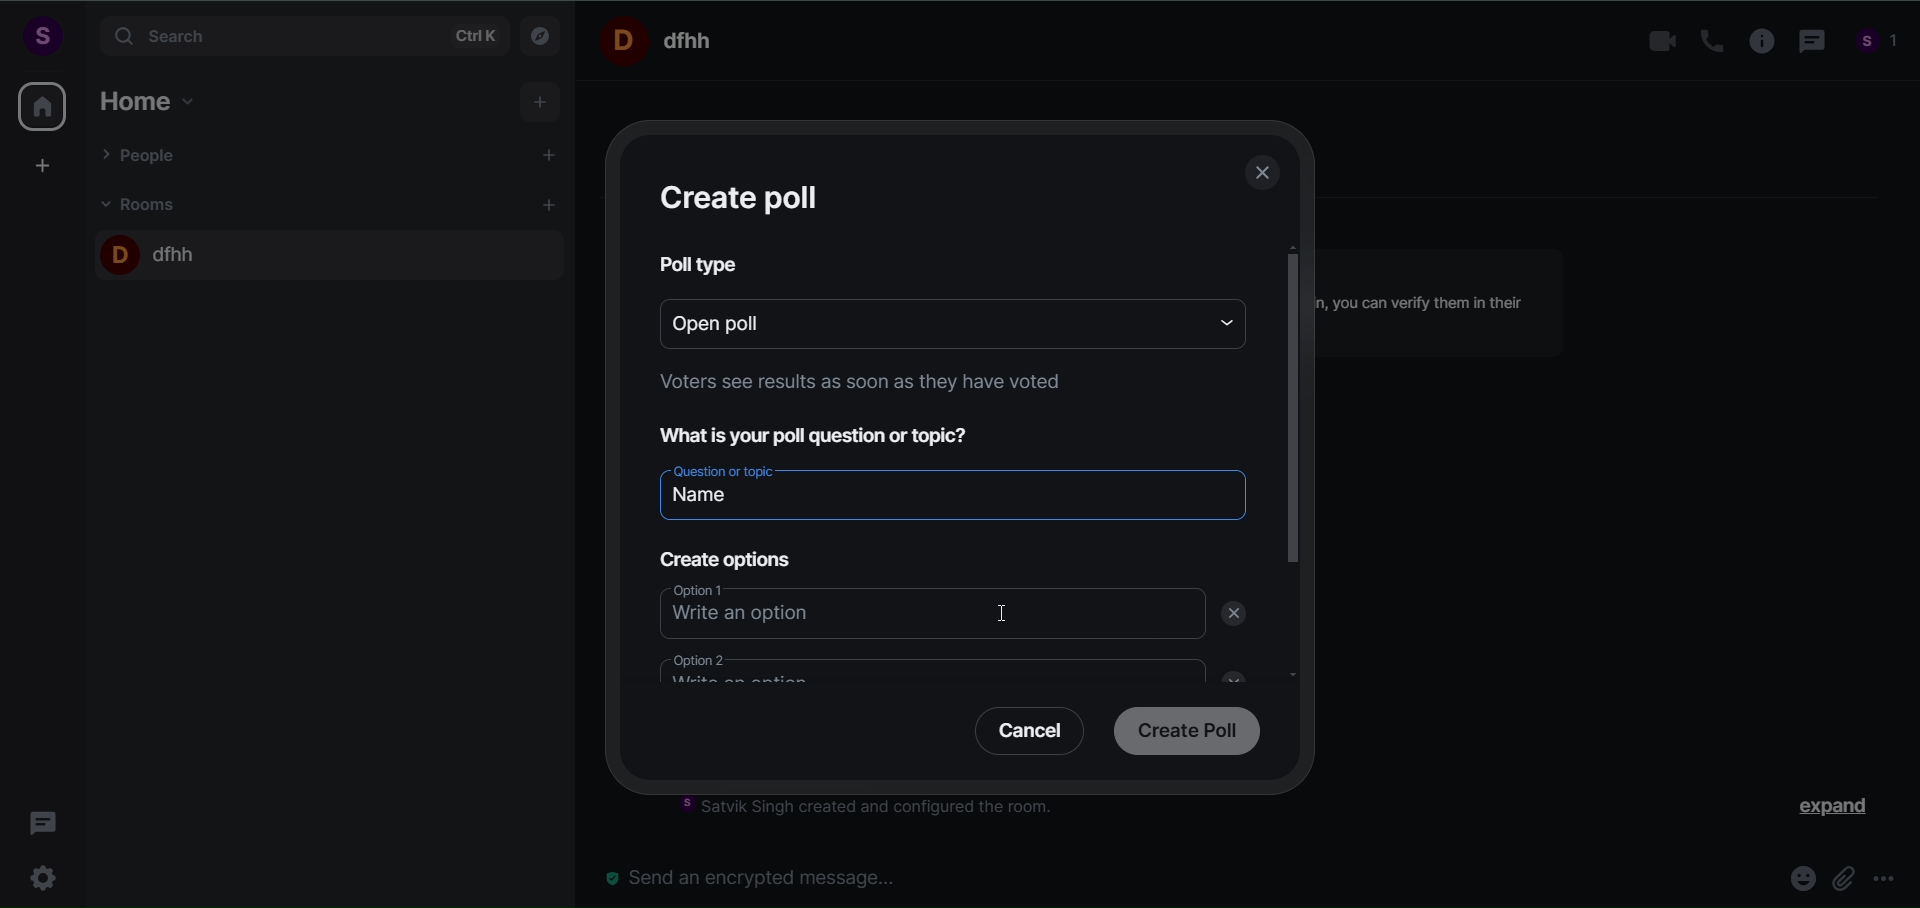 Image resolution: width=1920 pixels, height=908 pixels. What do you see at coordinates (44, 817) in the screenshot?
I see `threads ` at bounding box center [44, 817].